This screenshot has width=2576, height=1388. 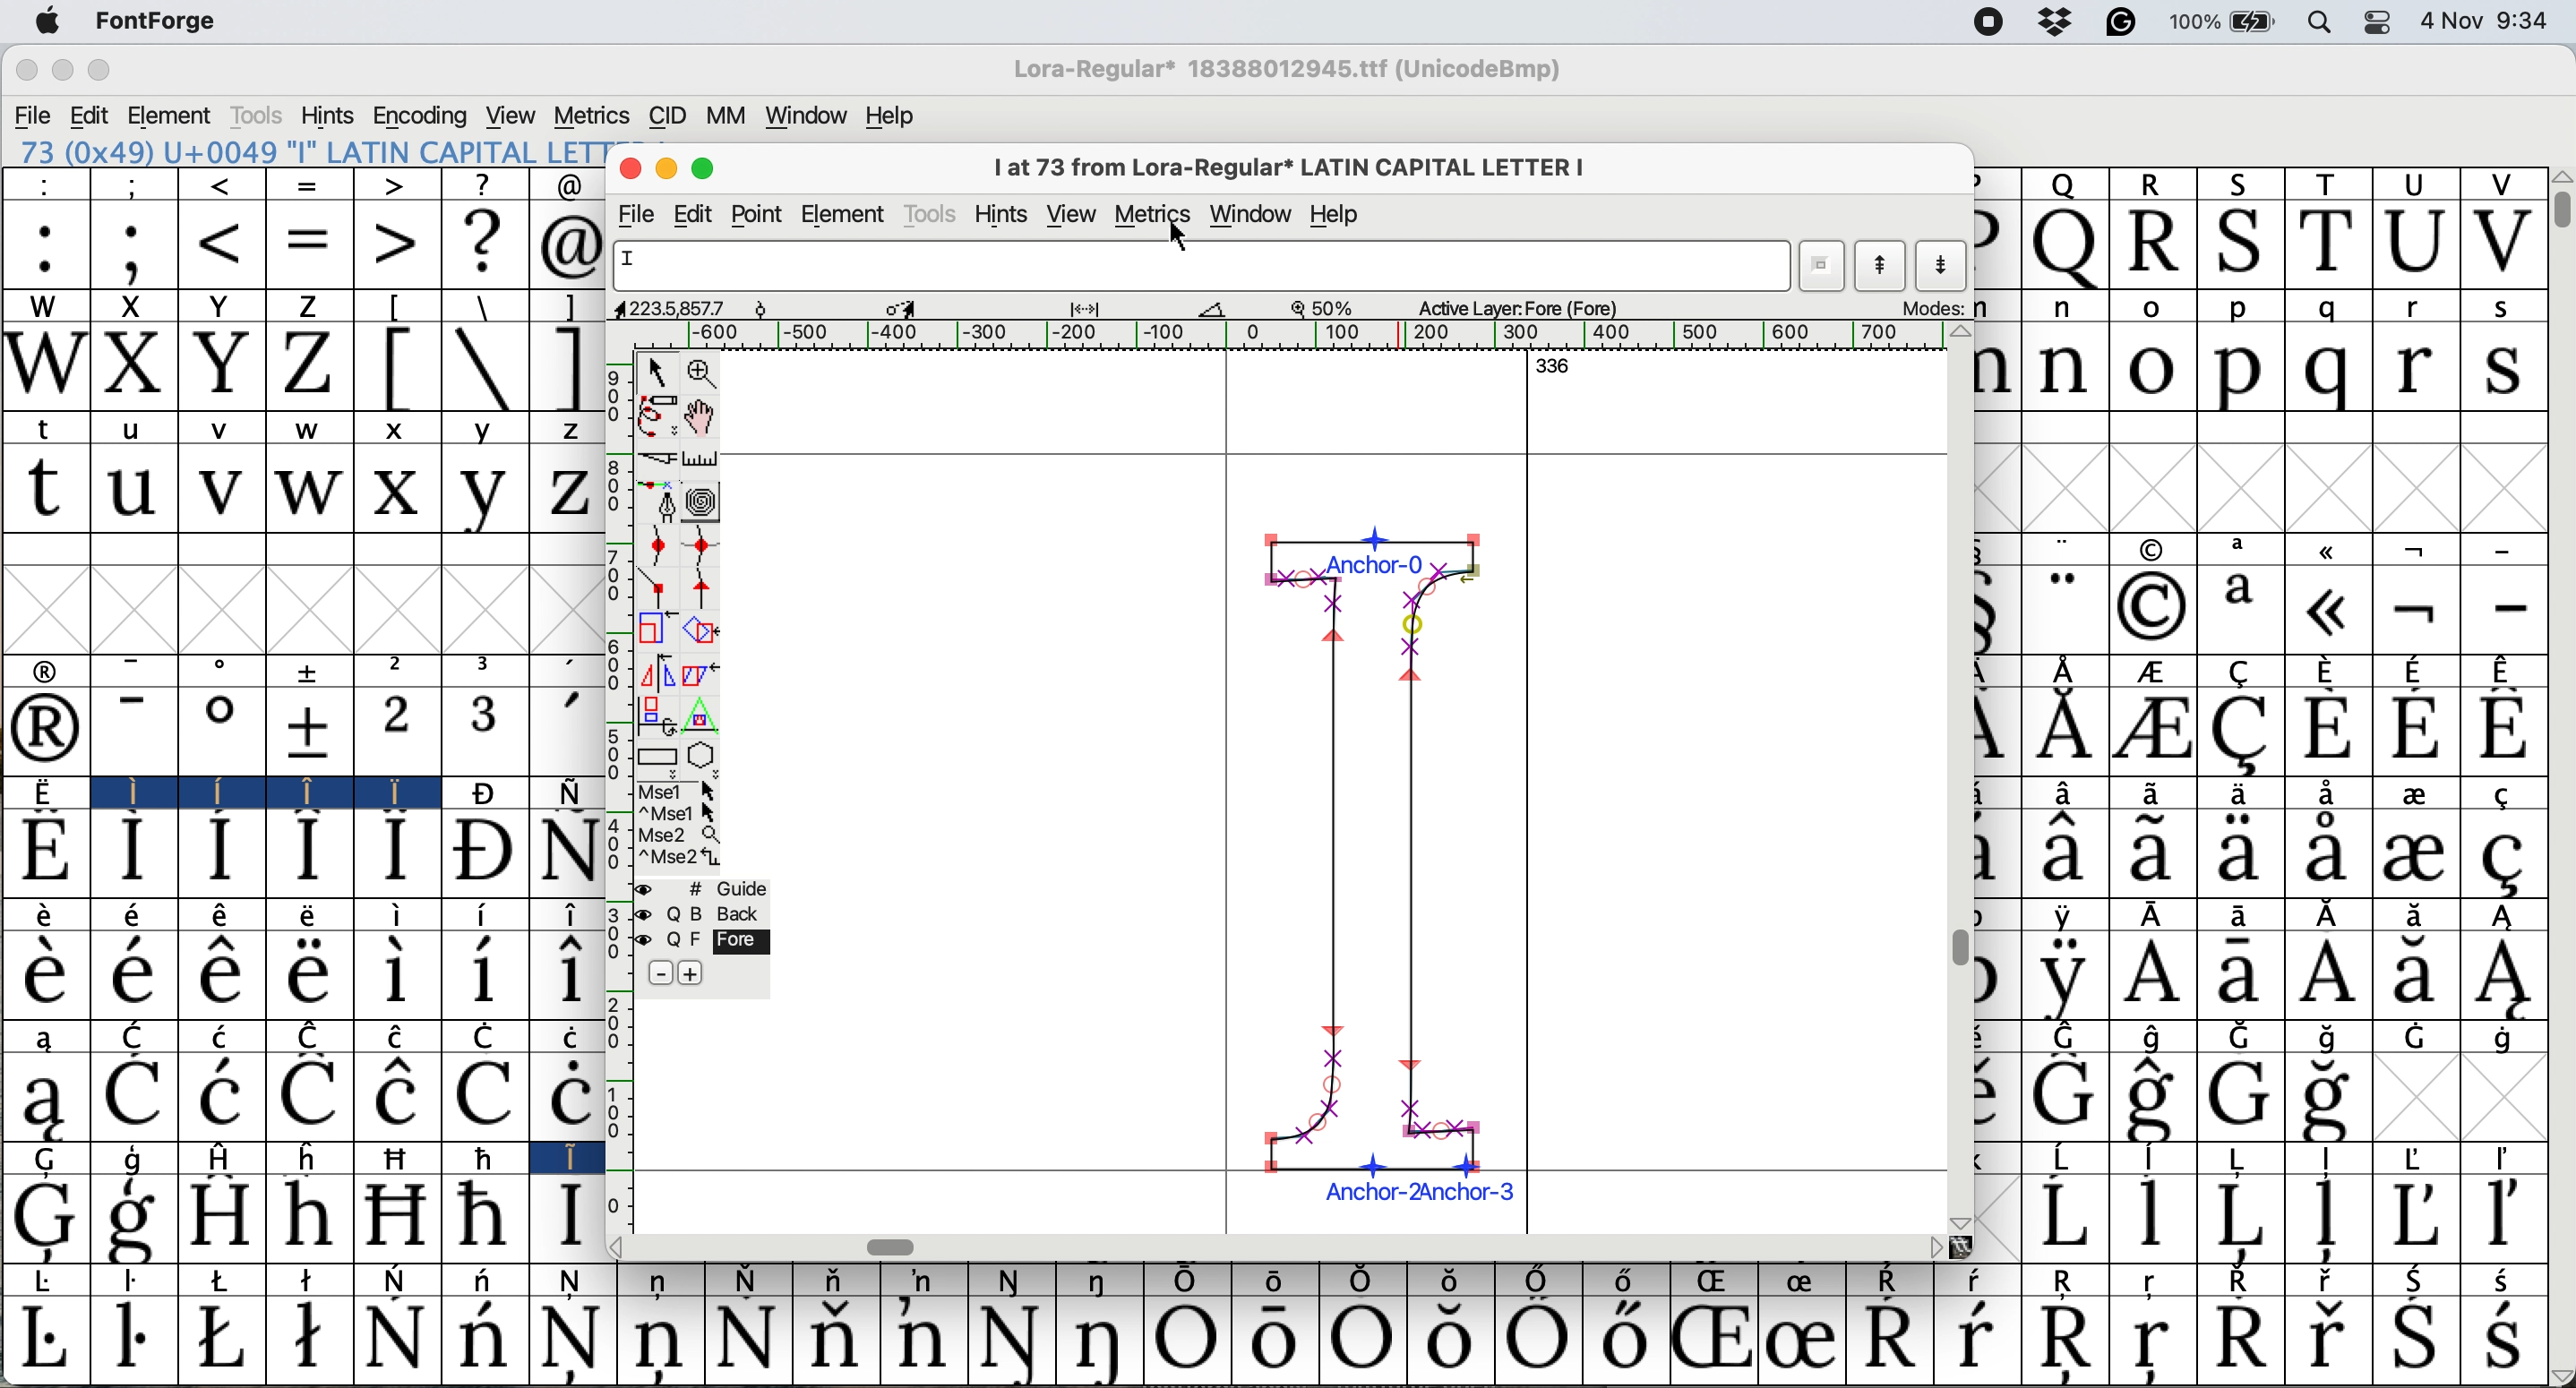 I want to click on guide, so click(x=729, y=887).